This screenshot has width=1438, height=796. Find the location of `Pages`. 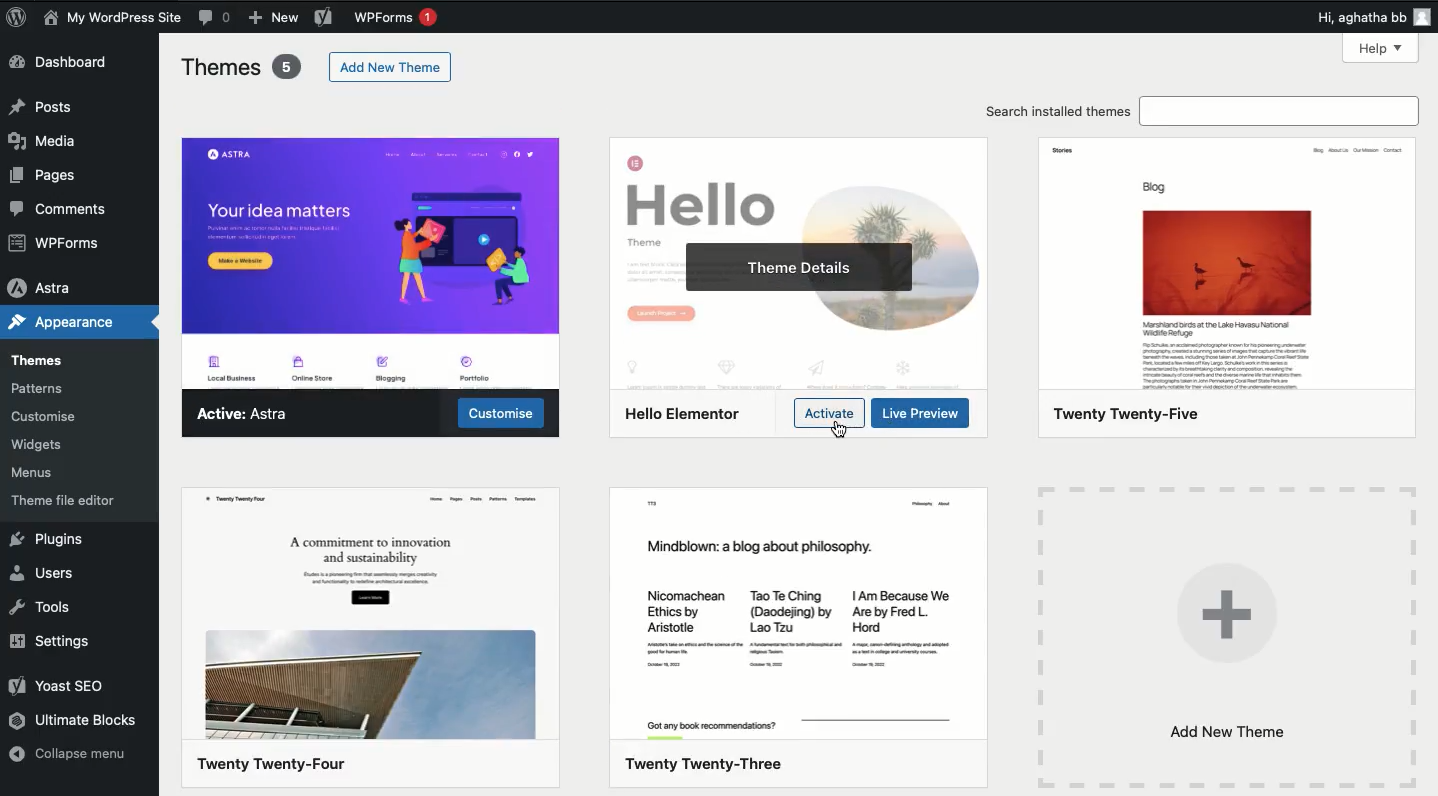

Pages is located at coordinates (52, 175).